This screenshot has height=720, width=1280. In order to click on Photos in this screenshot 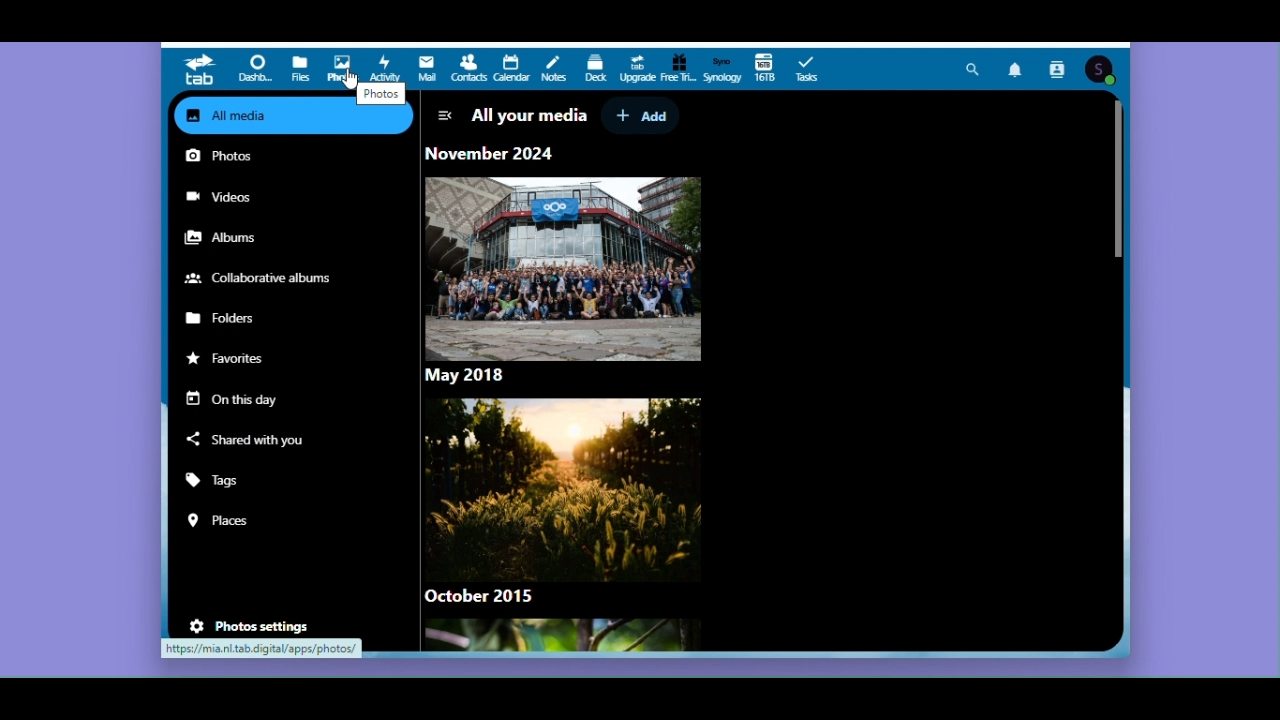, I will do `click(381, 93)`.